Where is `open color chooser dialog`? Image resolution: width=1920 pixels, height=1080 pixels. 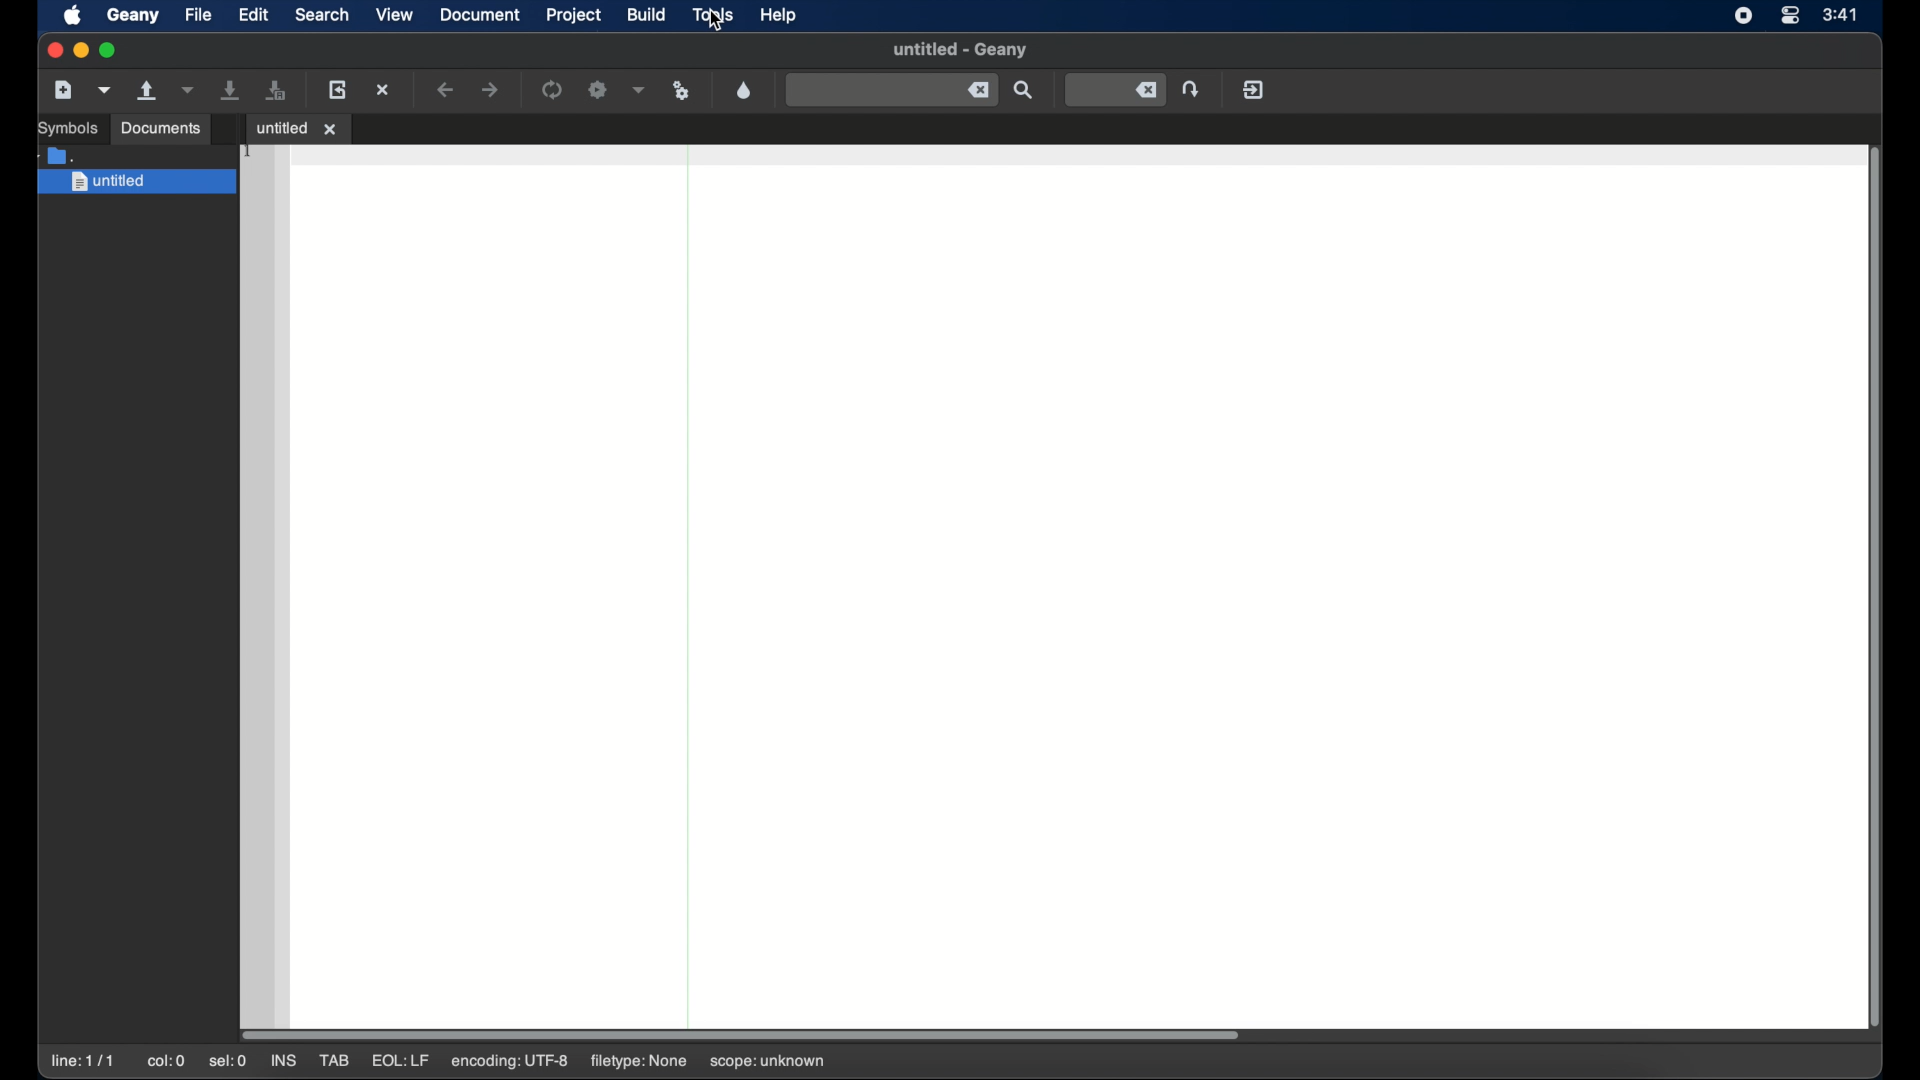
open color chooser dialog is located at coordinates (744, 91).